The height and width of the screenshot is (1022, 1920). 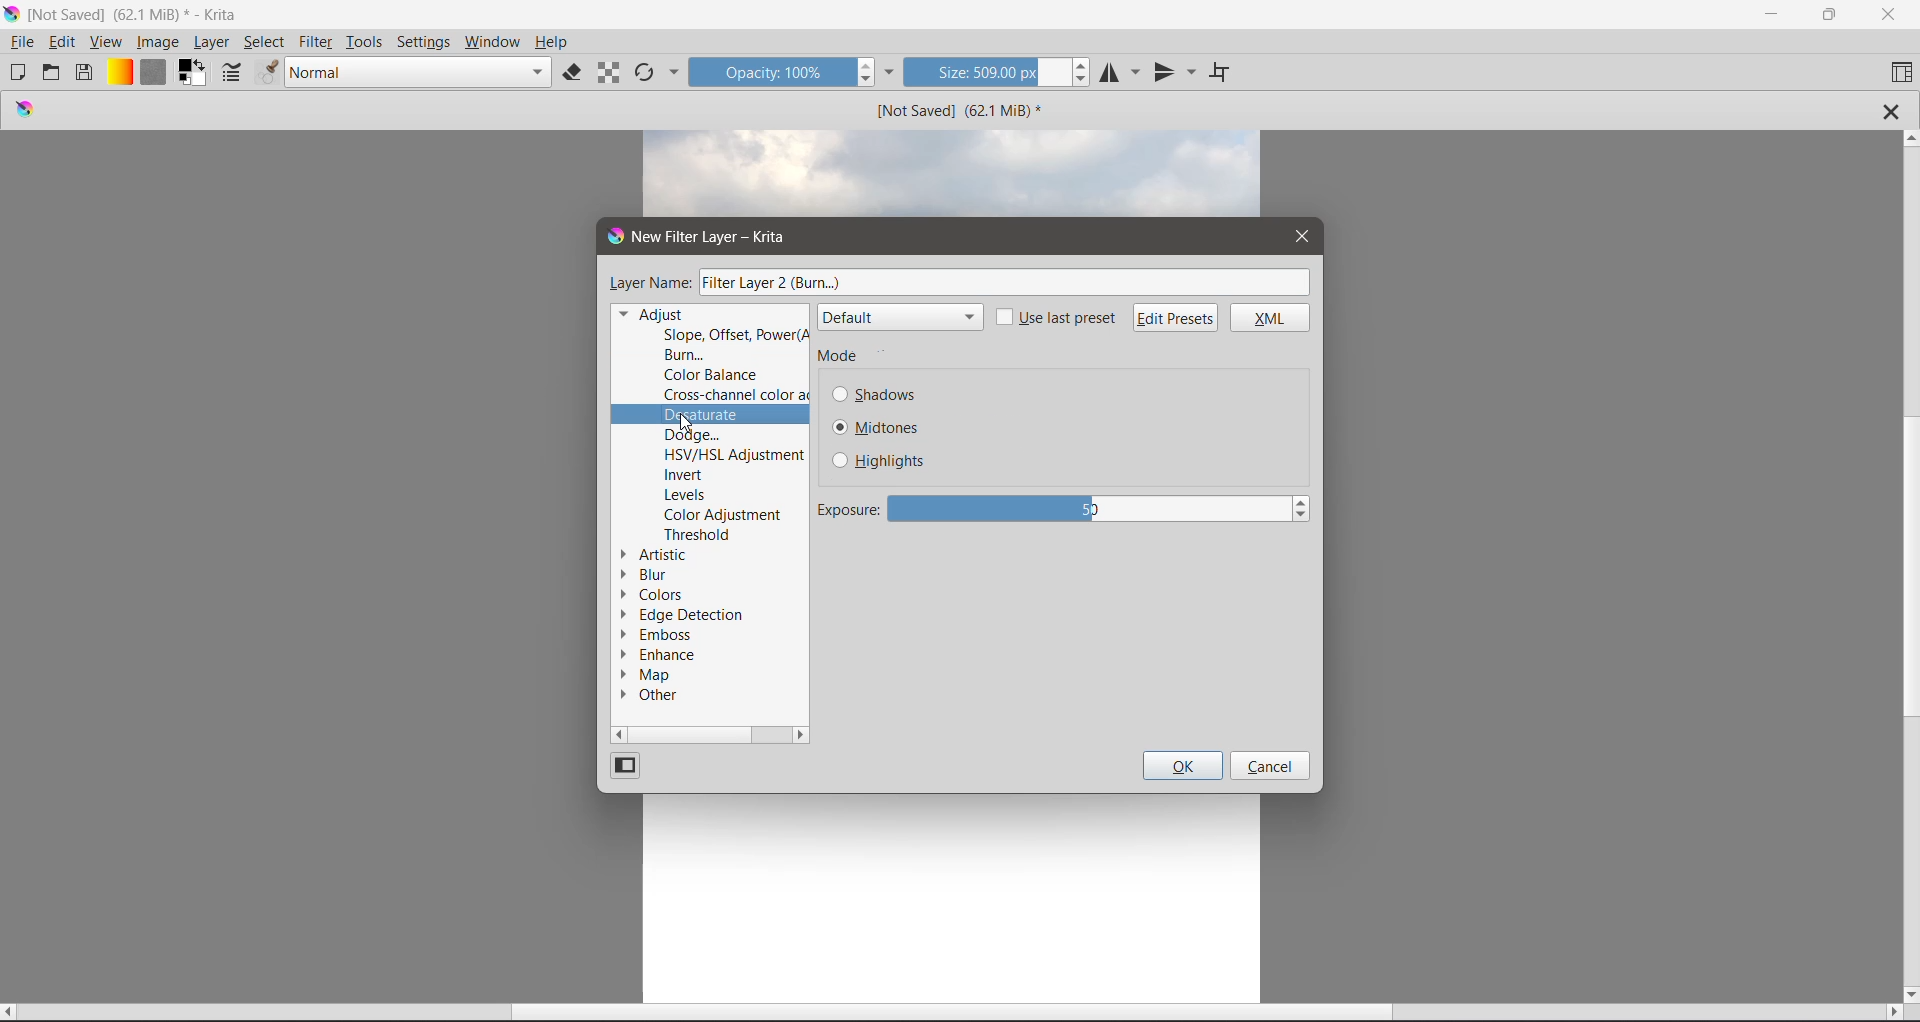 I want to click on Image Name and Size, so click(x=956, y=110).